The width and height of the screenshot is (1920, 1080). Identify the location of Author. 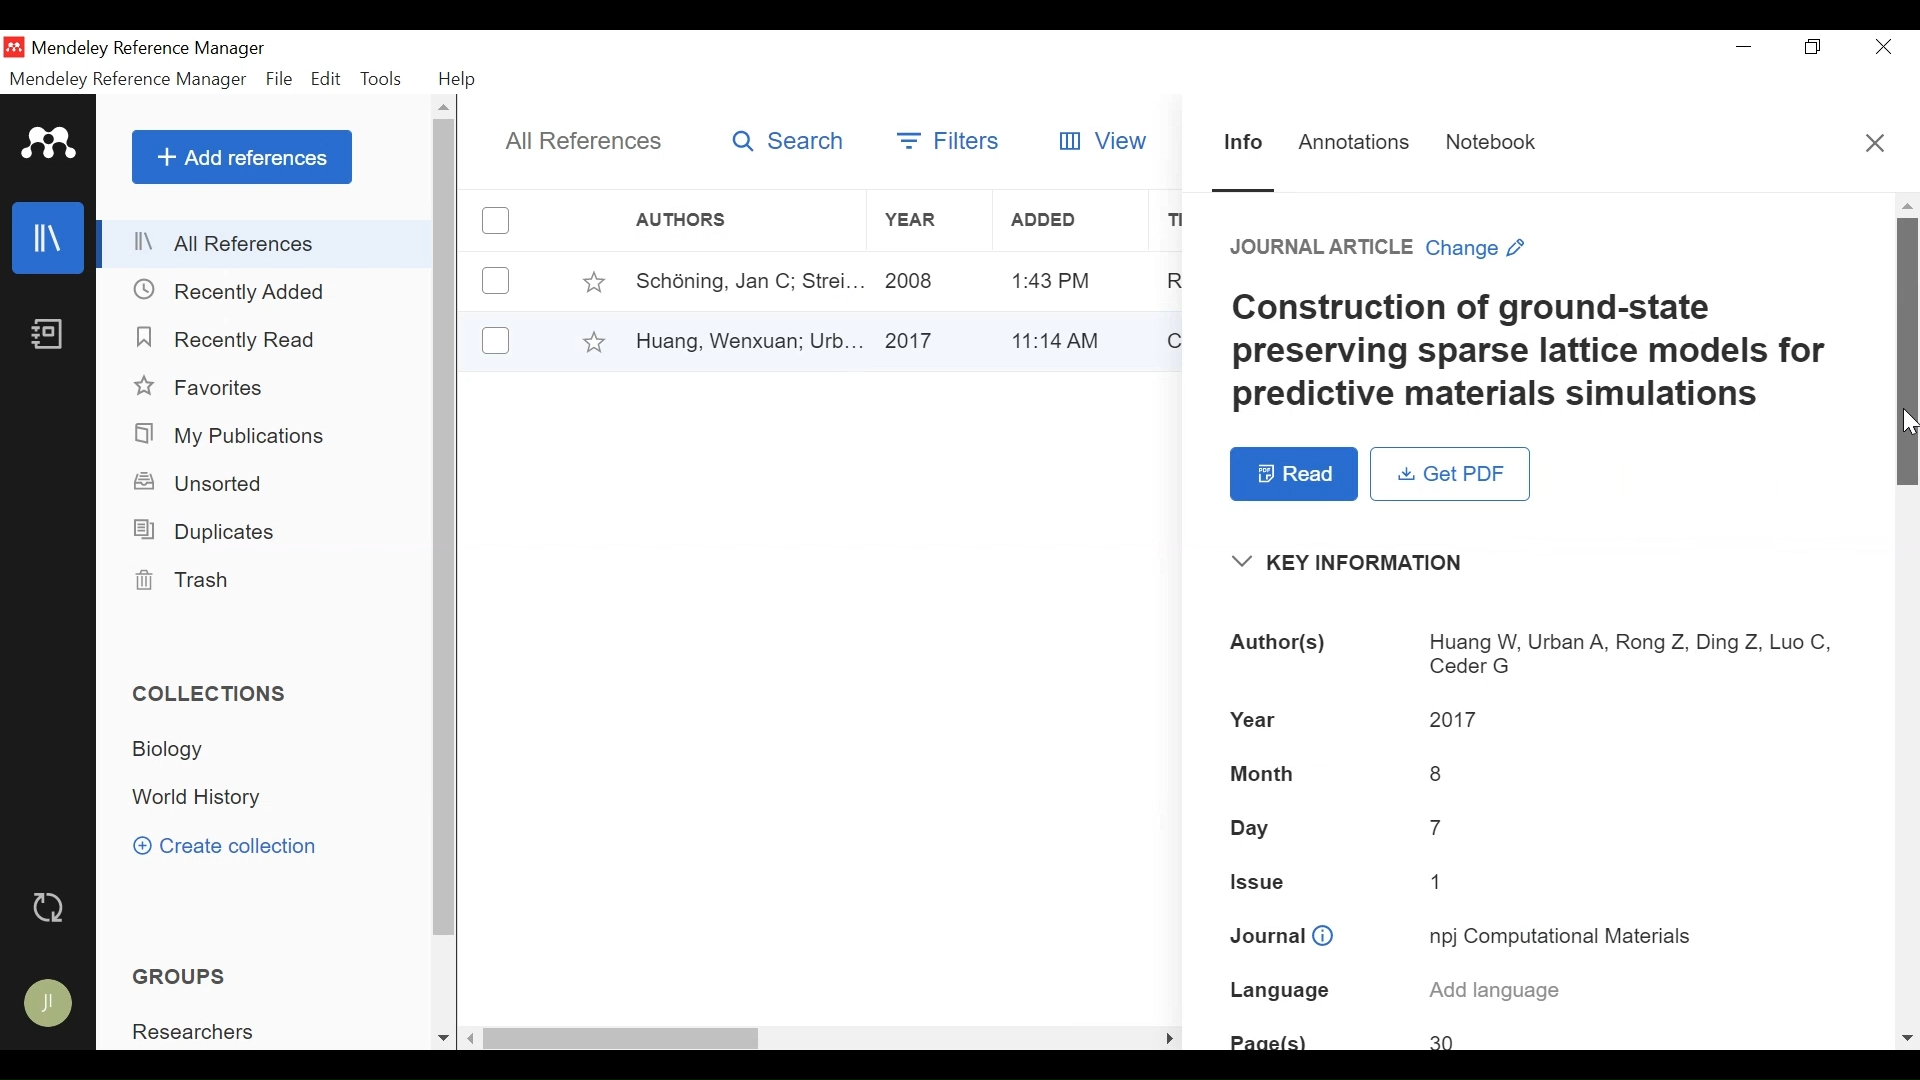
(741, 280).